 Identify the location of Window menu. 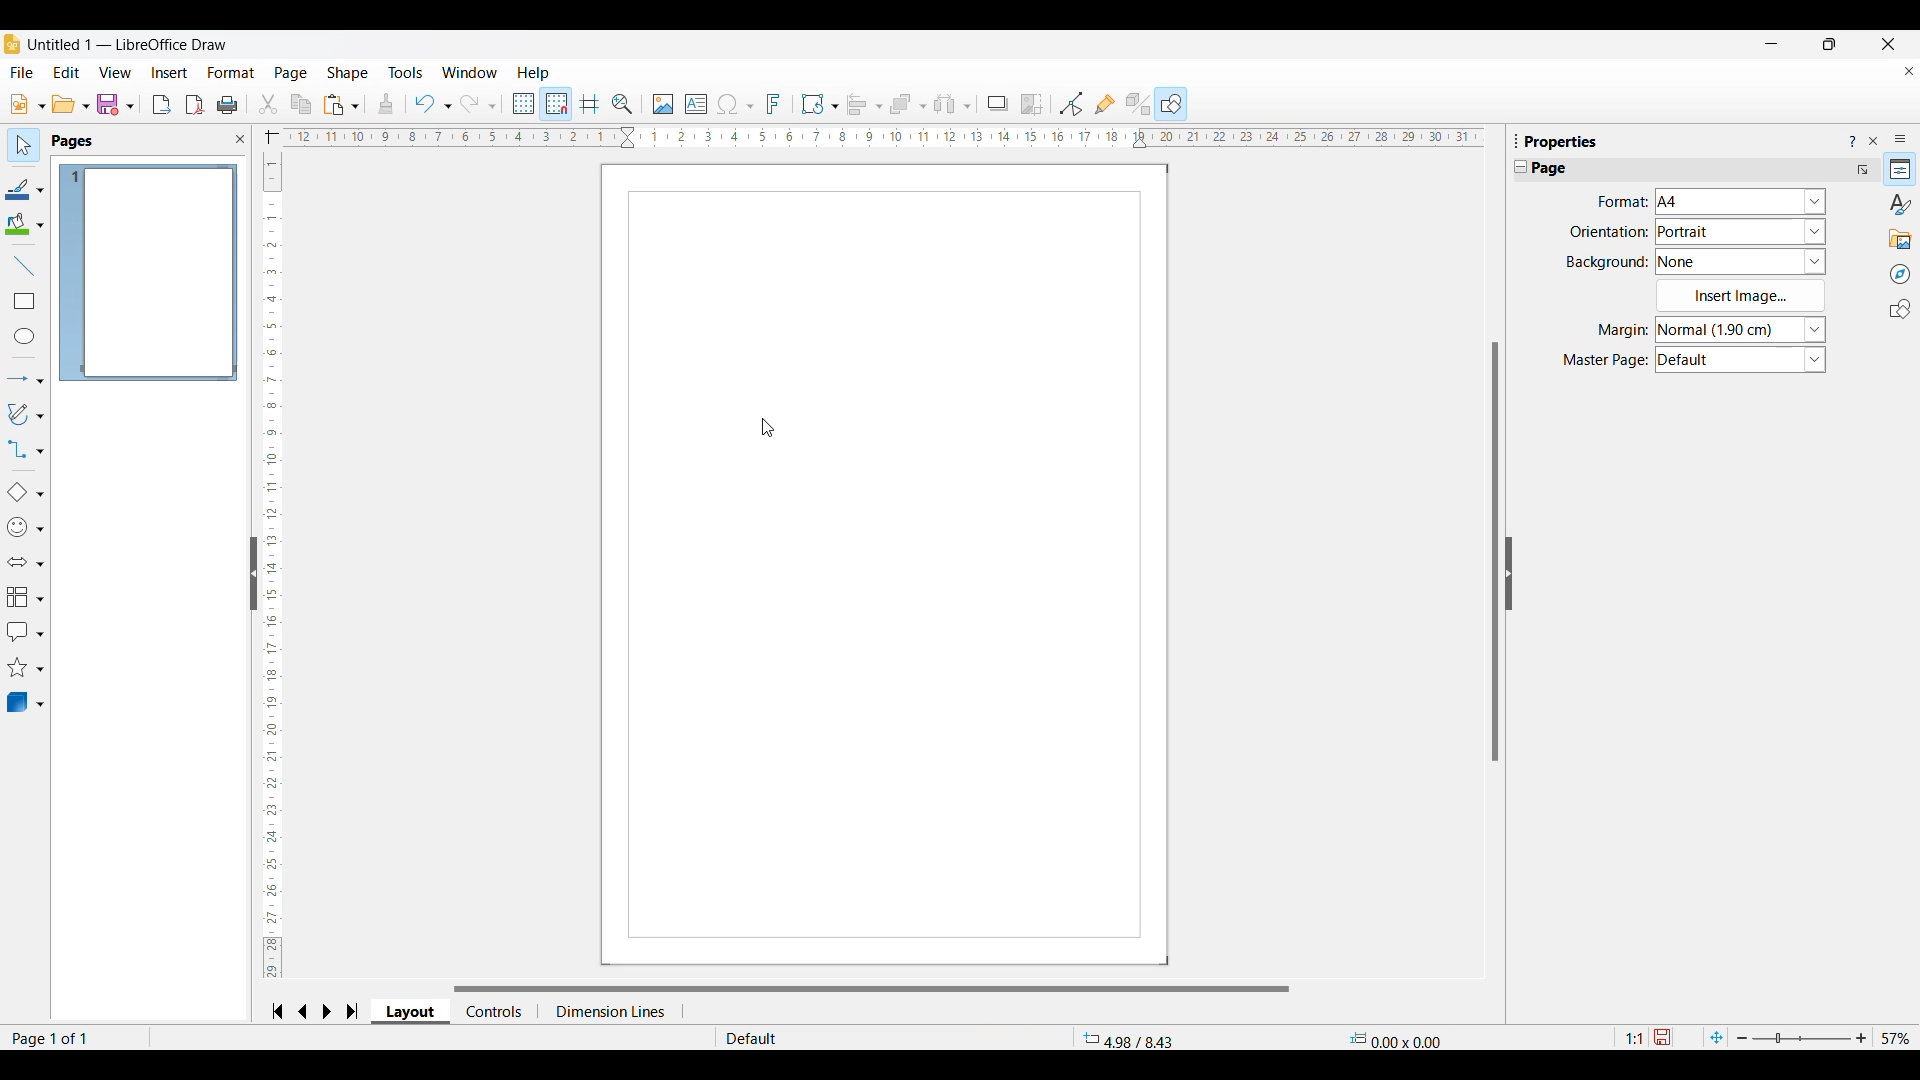
(470, 72).